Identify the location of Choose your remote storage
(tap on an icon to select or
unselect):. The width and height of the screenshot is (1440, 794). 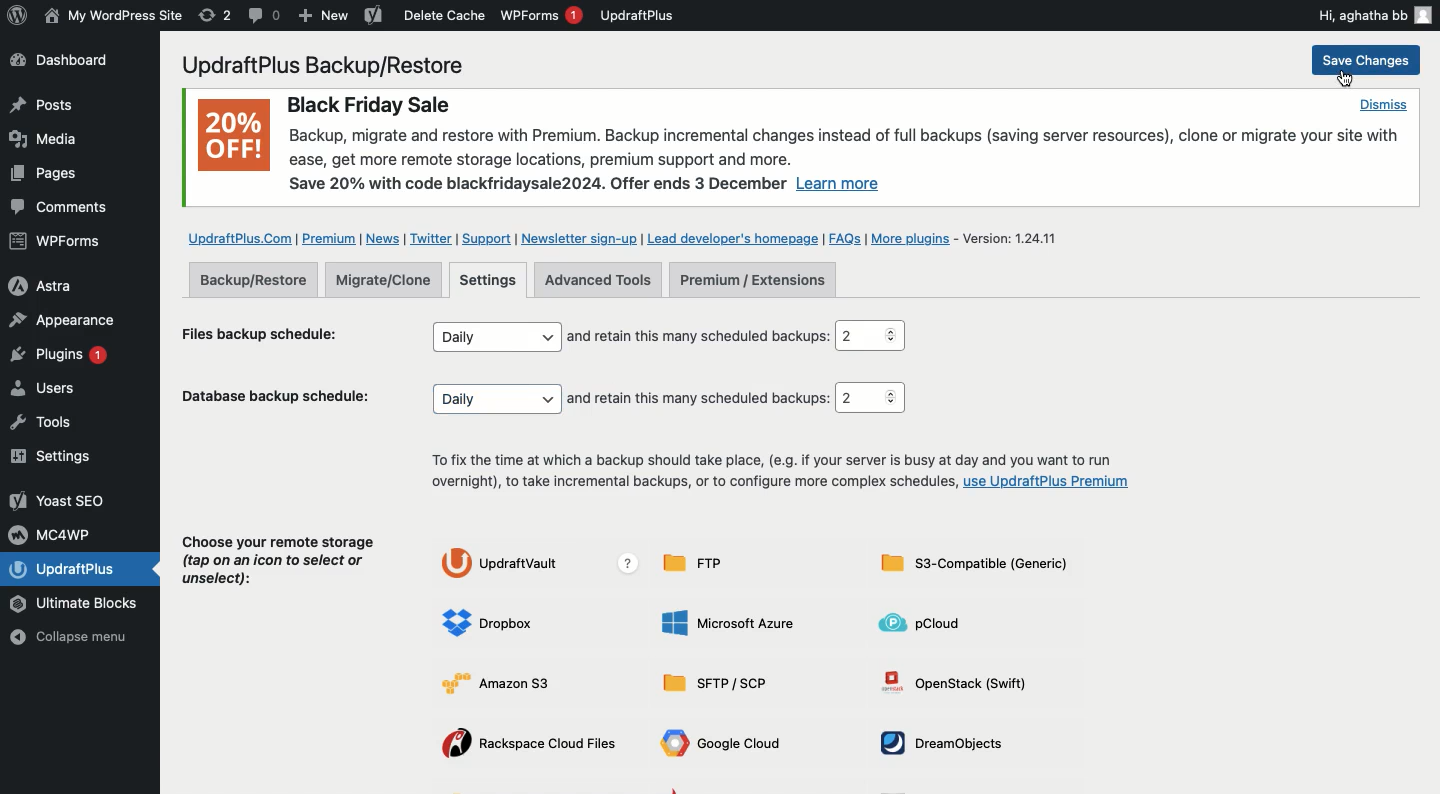
(280, 565).